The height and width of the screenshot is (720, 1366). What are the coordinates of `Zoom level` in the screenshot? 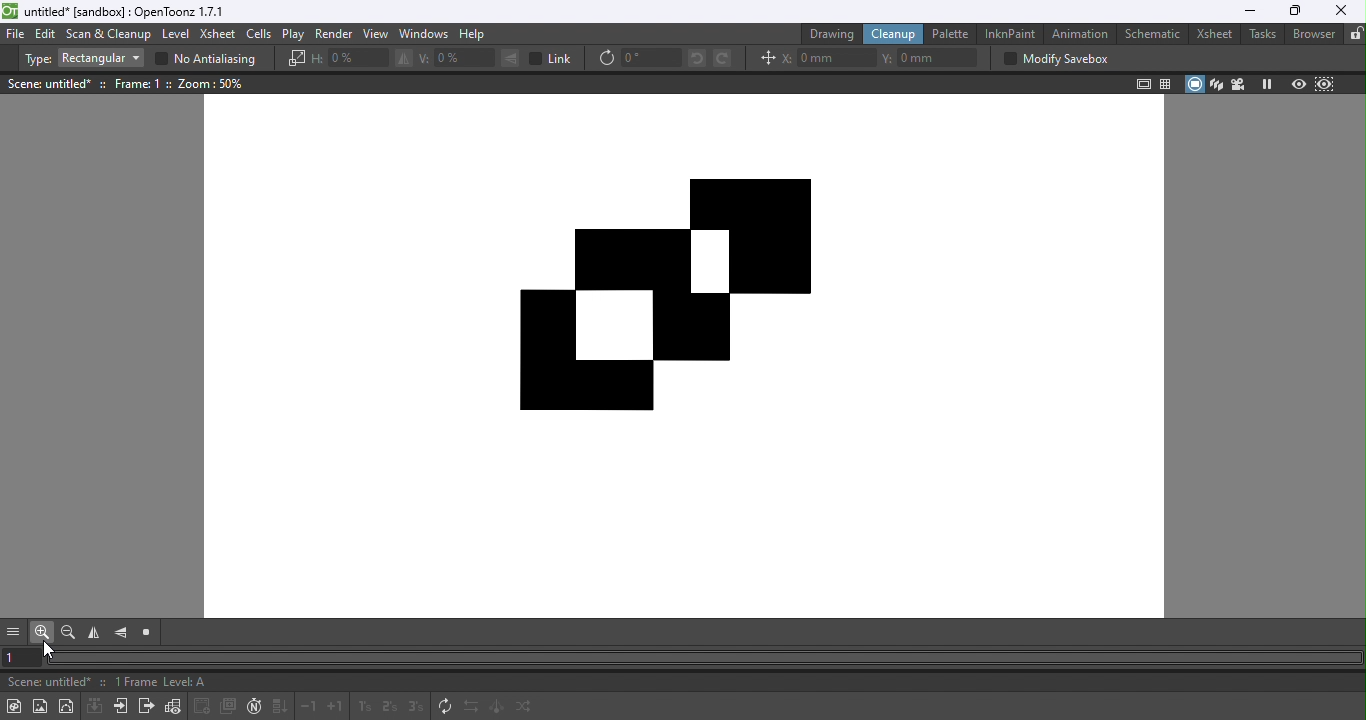 It's located at (214, 85).